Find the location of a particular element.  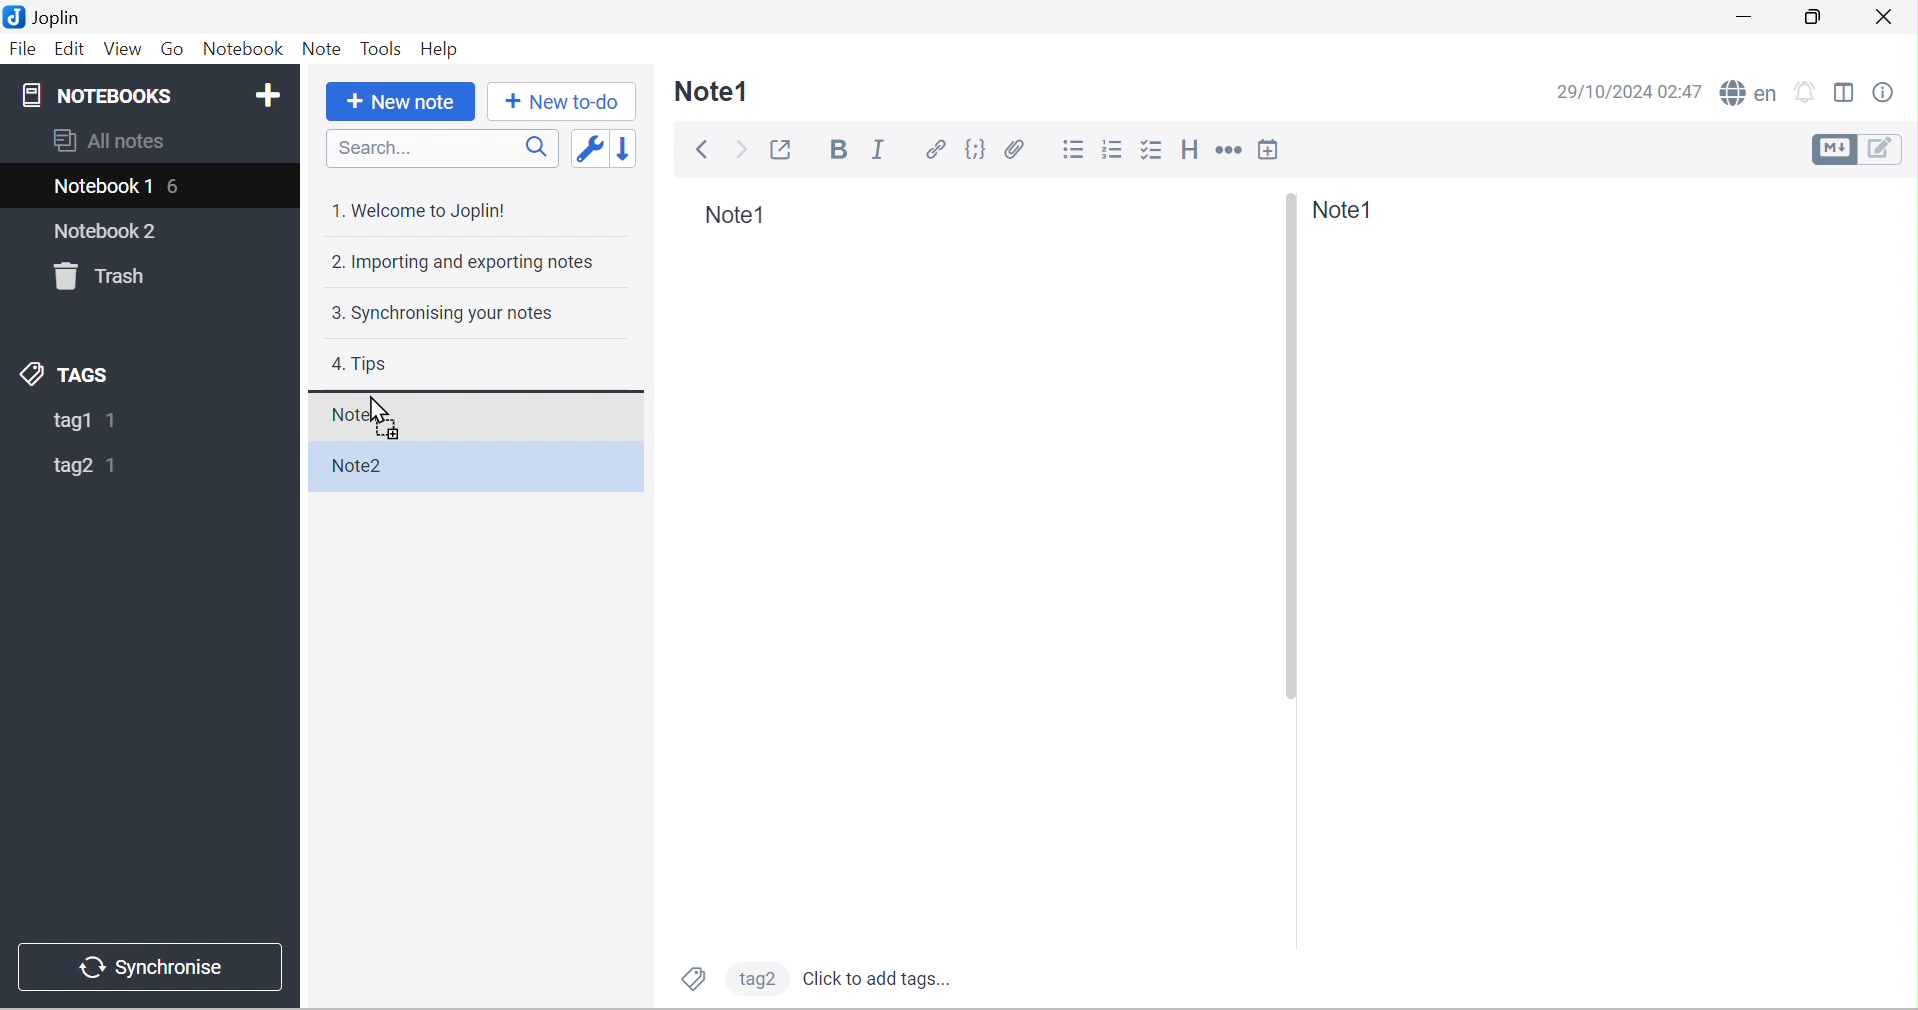

Numbered list is located at coordinates (1115, 152).